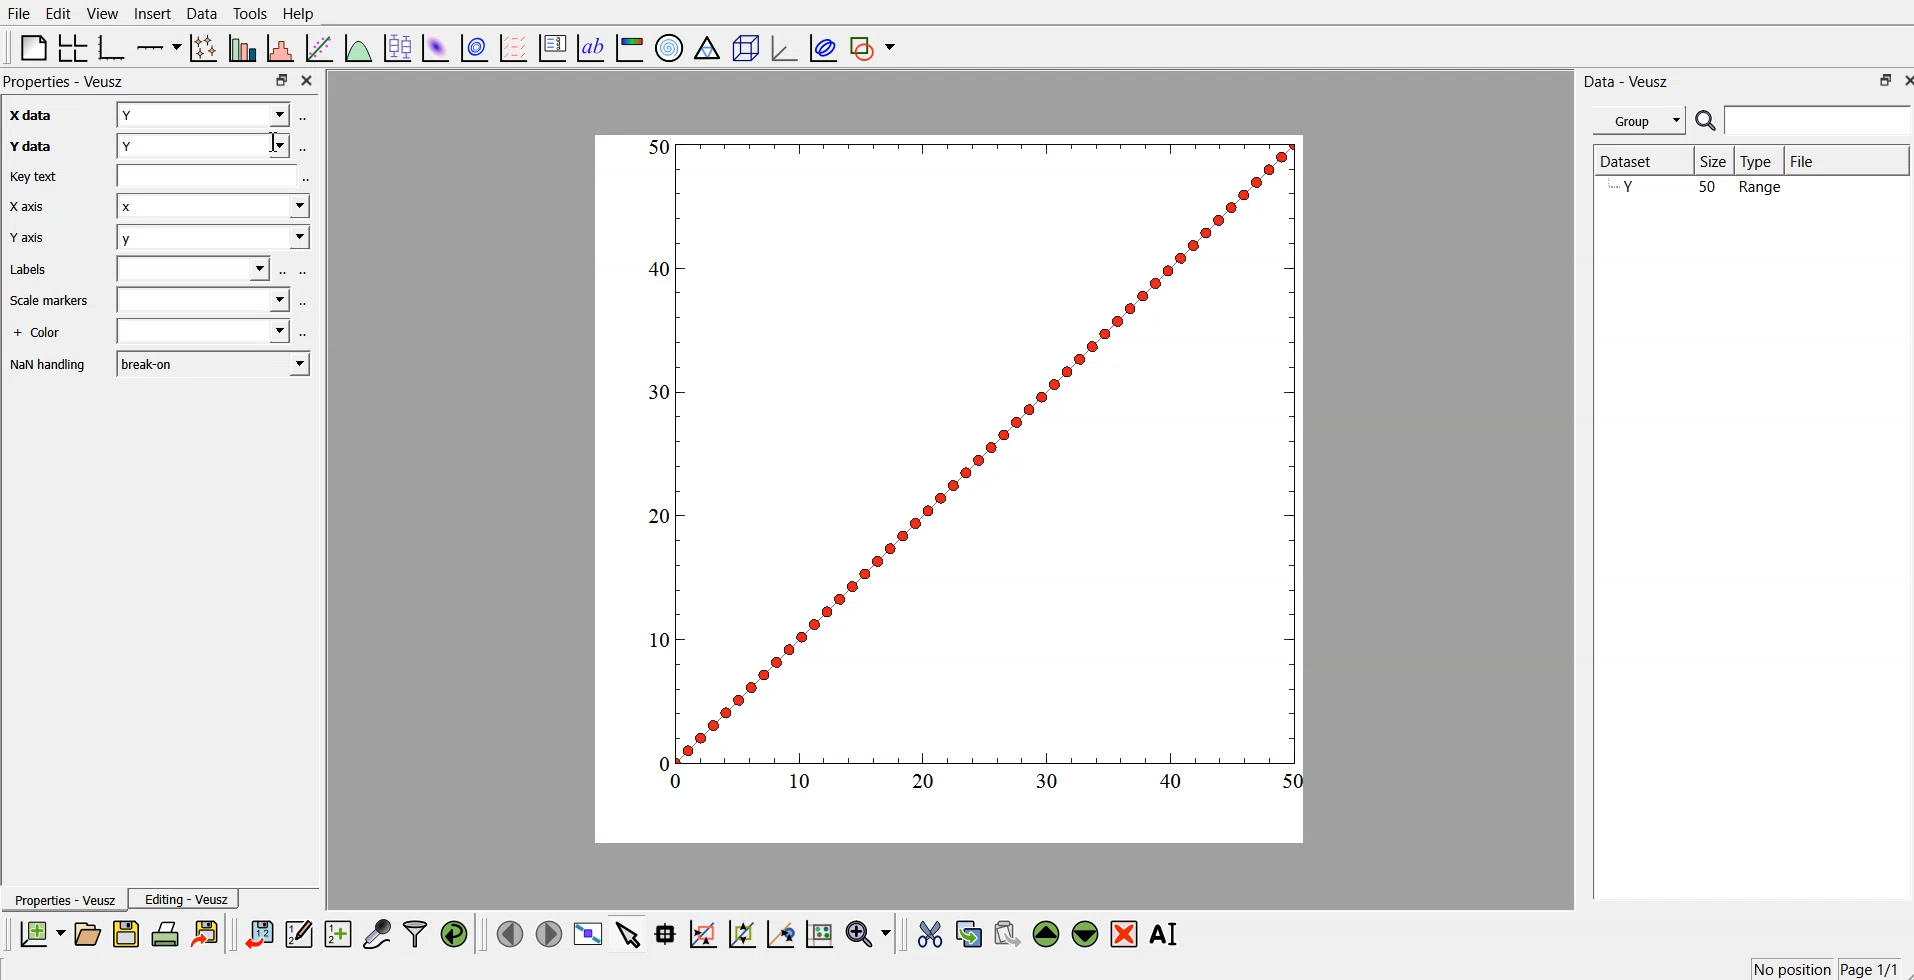 The image size is (1914, 980). I want to click on move the selected widgets down, so click(1085, 934).